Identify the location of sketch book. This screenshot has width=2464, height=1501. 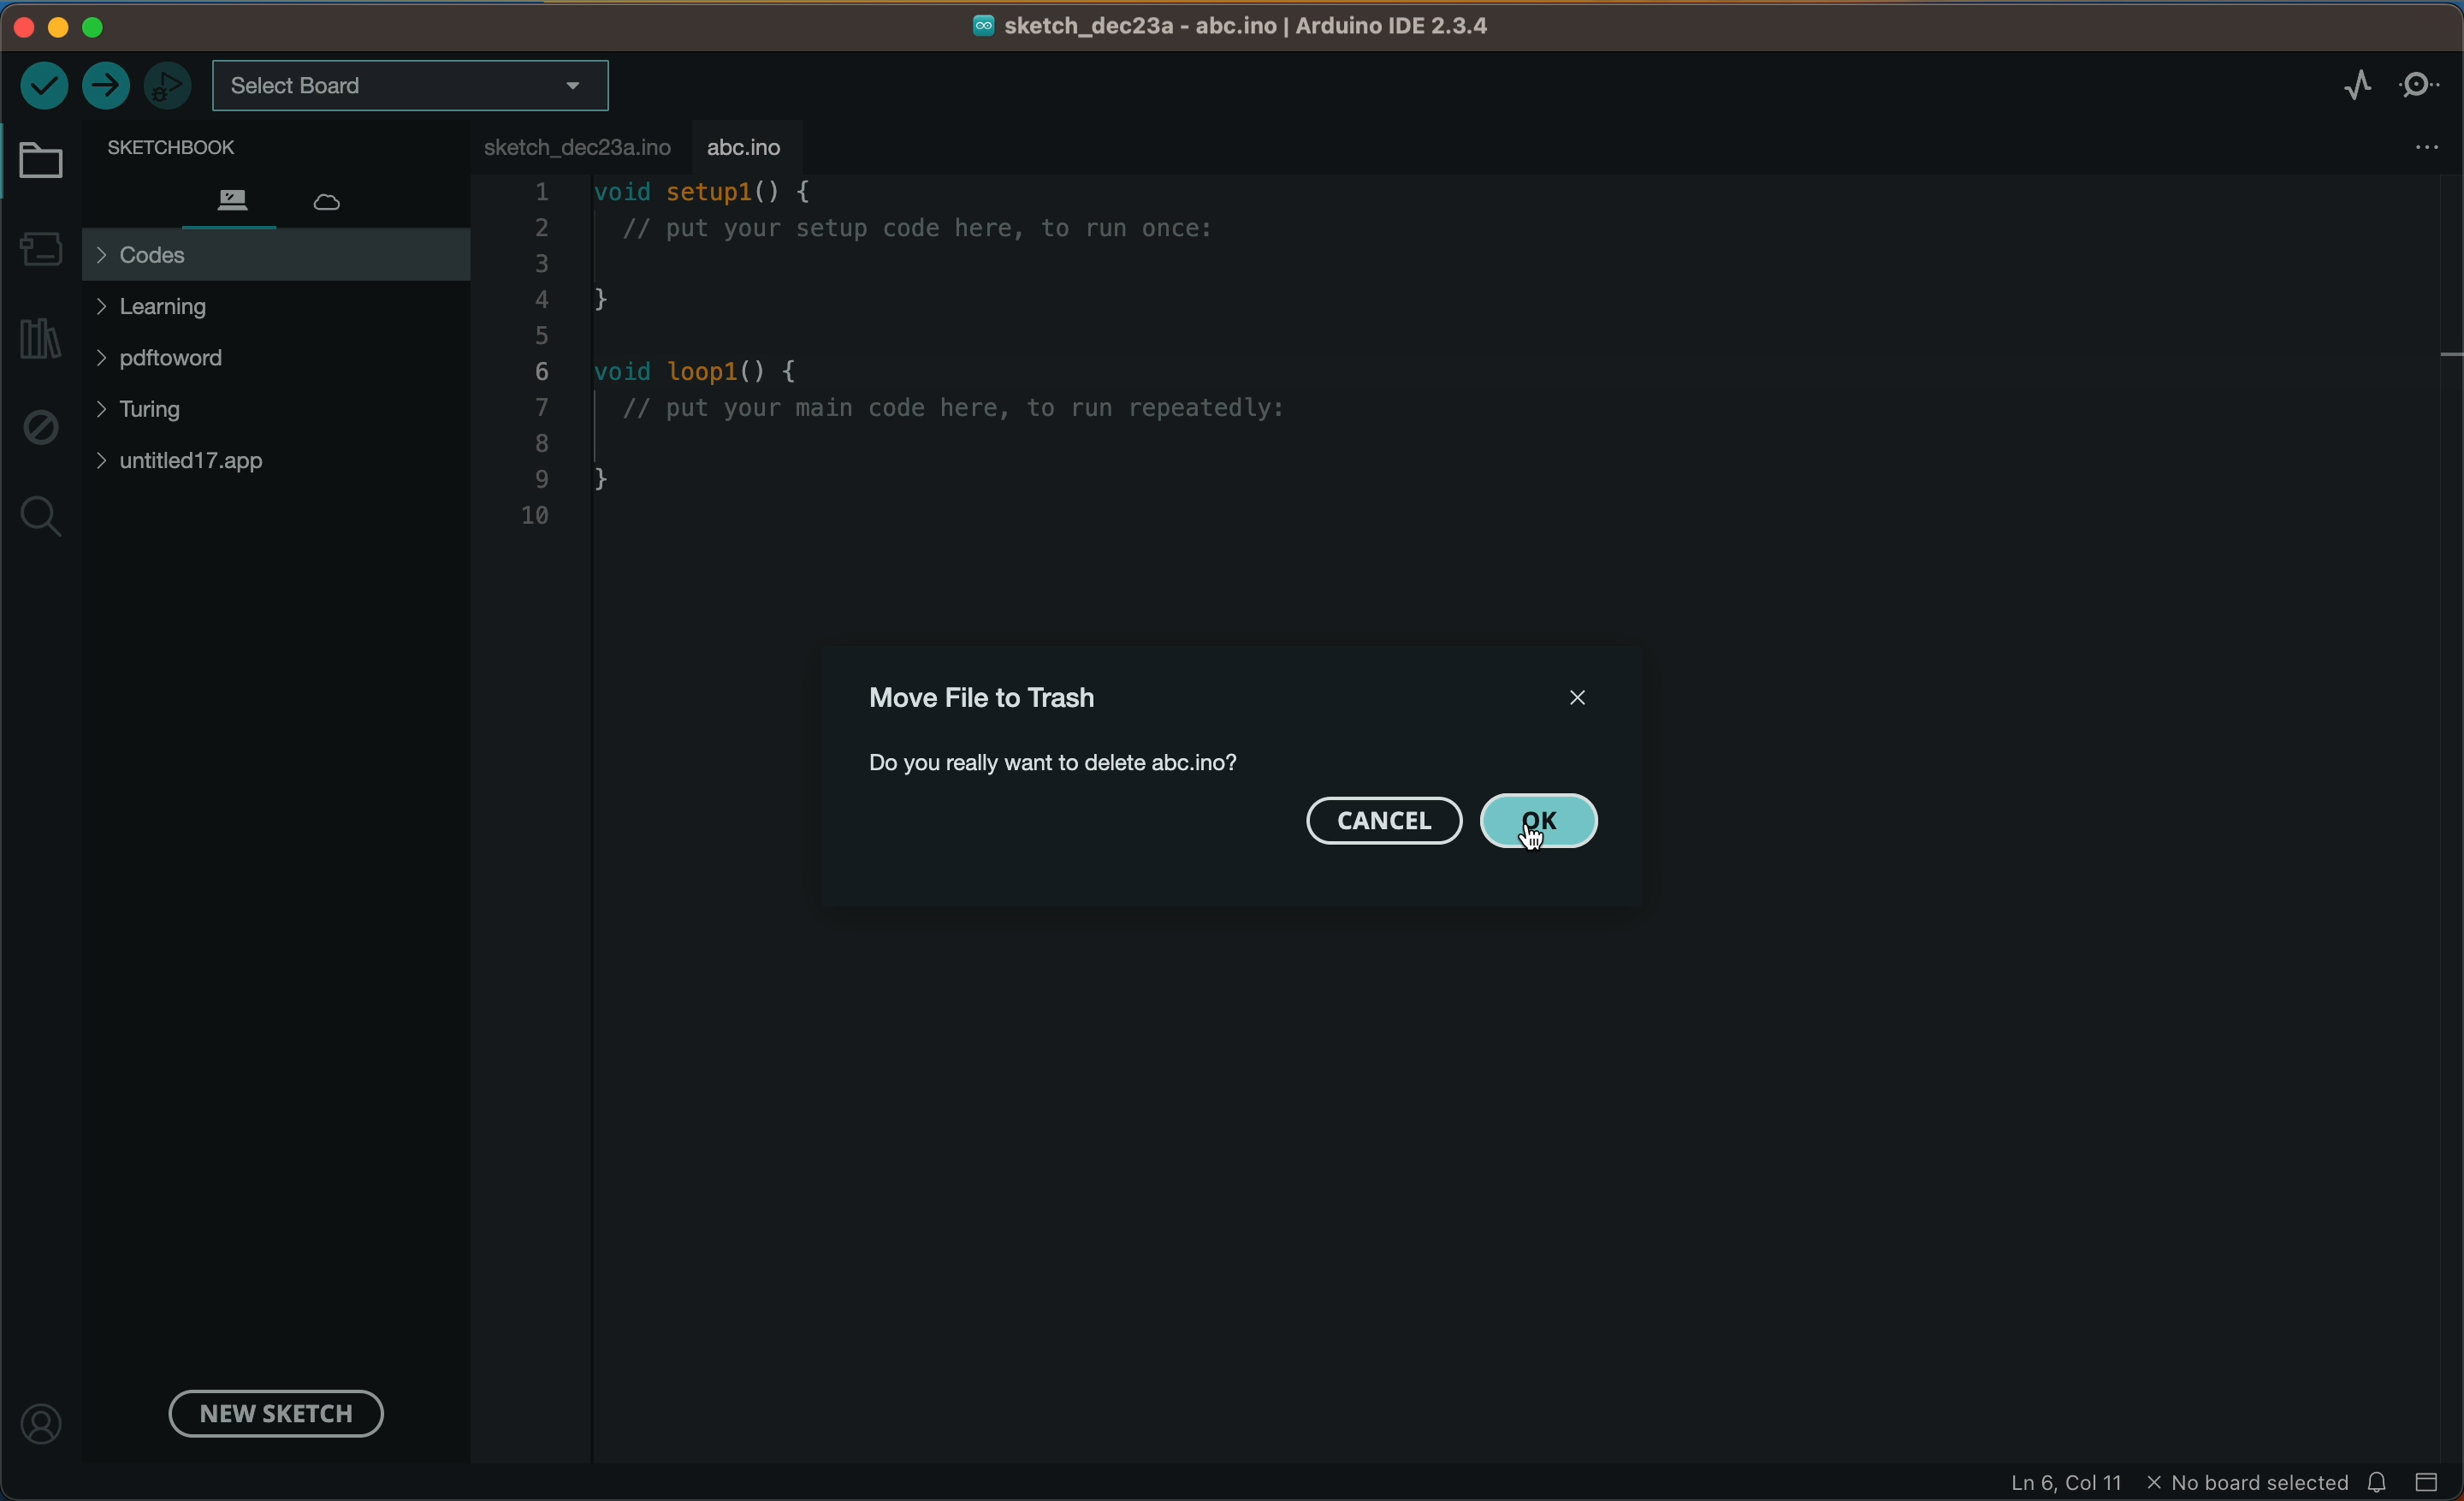
(232, 146).